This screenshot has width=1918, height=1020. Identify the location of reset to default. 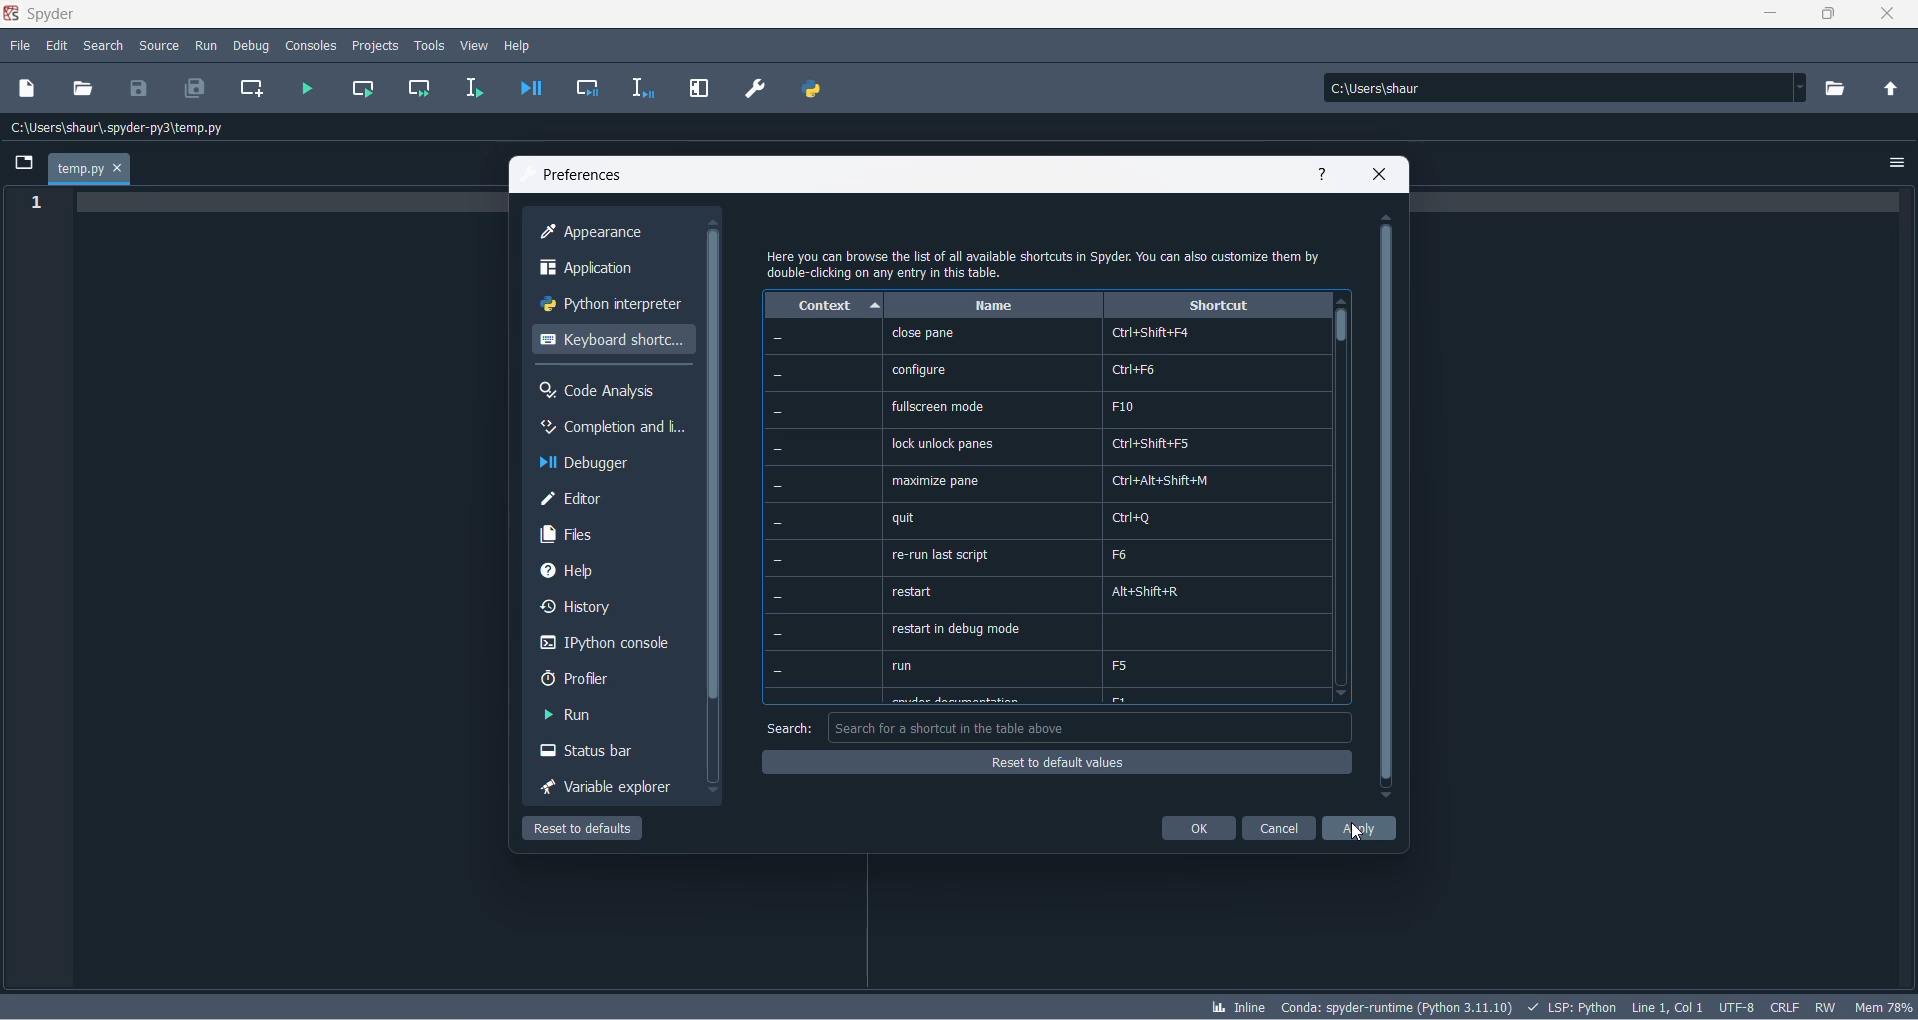
(589, 831).